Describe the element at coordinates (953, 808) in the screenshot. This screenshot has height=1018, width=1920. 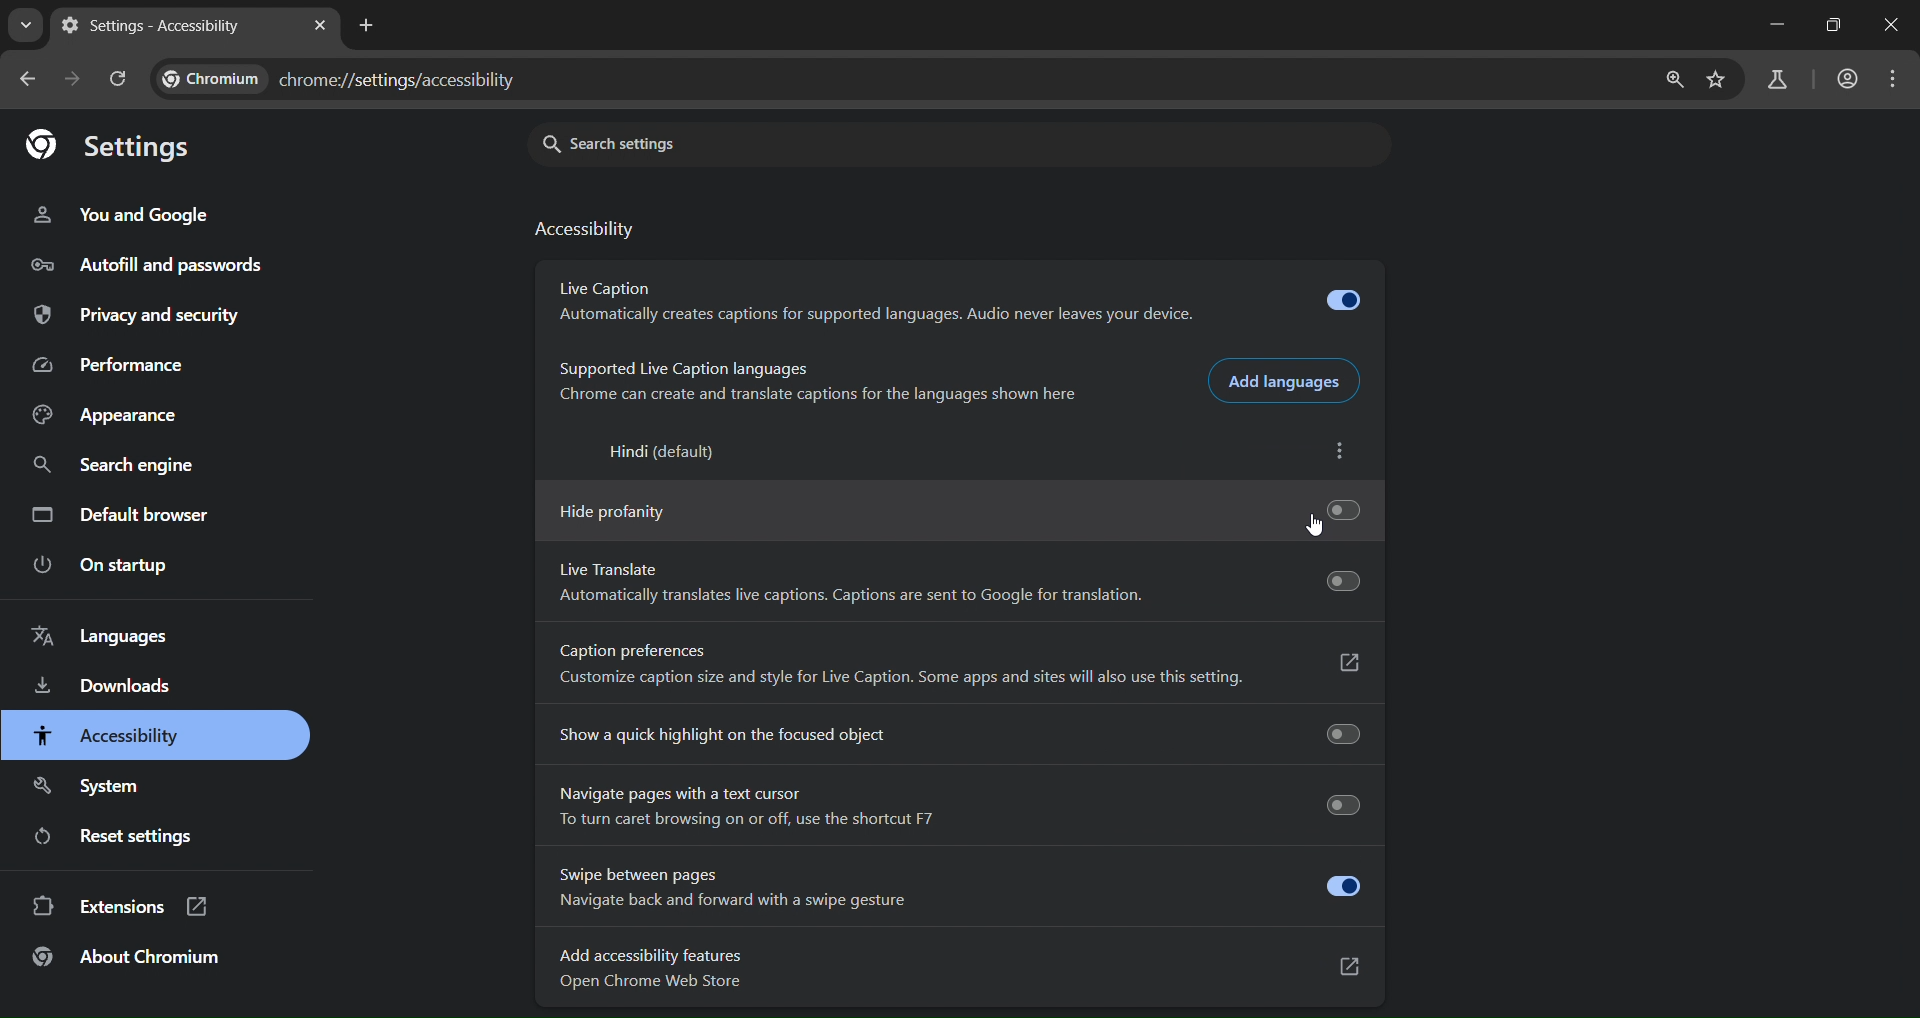
I see `Navigate pages with a text cursor
To turn caret browsing on or off, use the shortcut F7` at that location.